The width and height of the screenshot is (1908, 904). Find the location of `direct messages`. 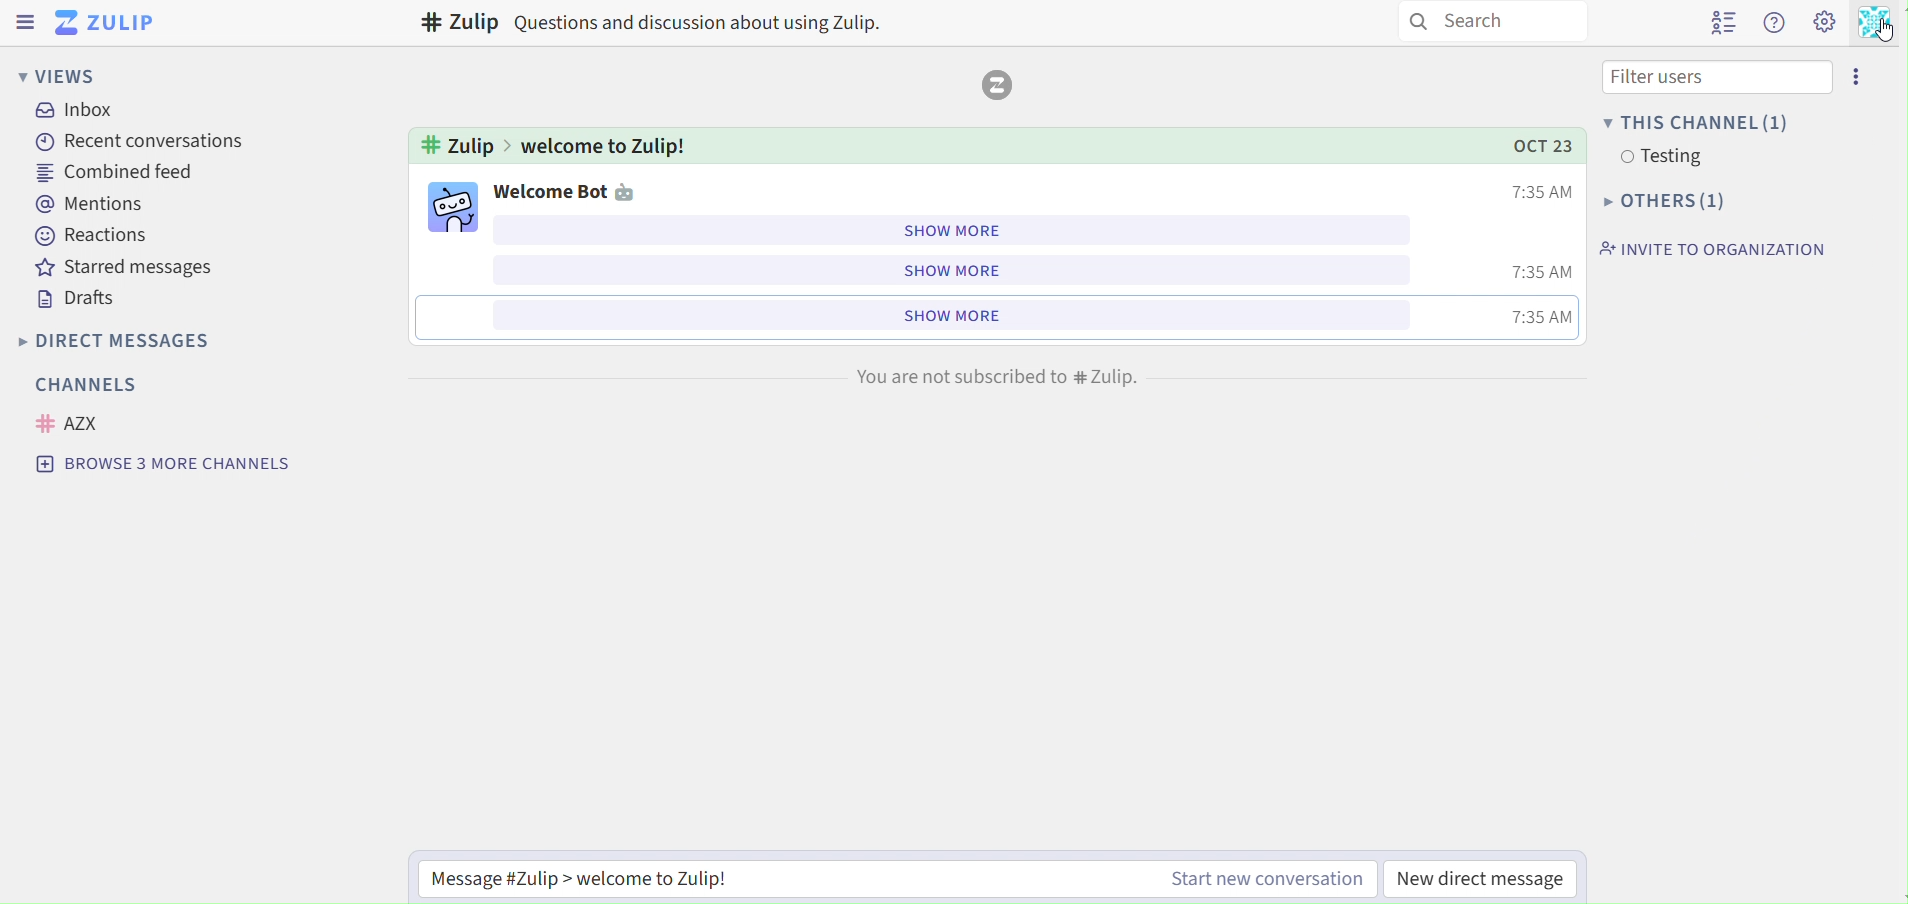

direct messages is located at coordinates (137, 340).